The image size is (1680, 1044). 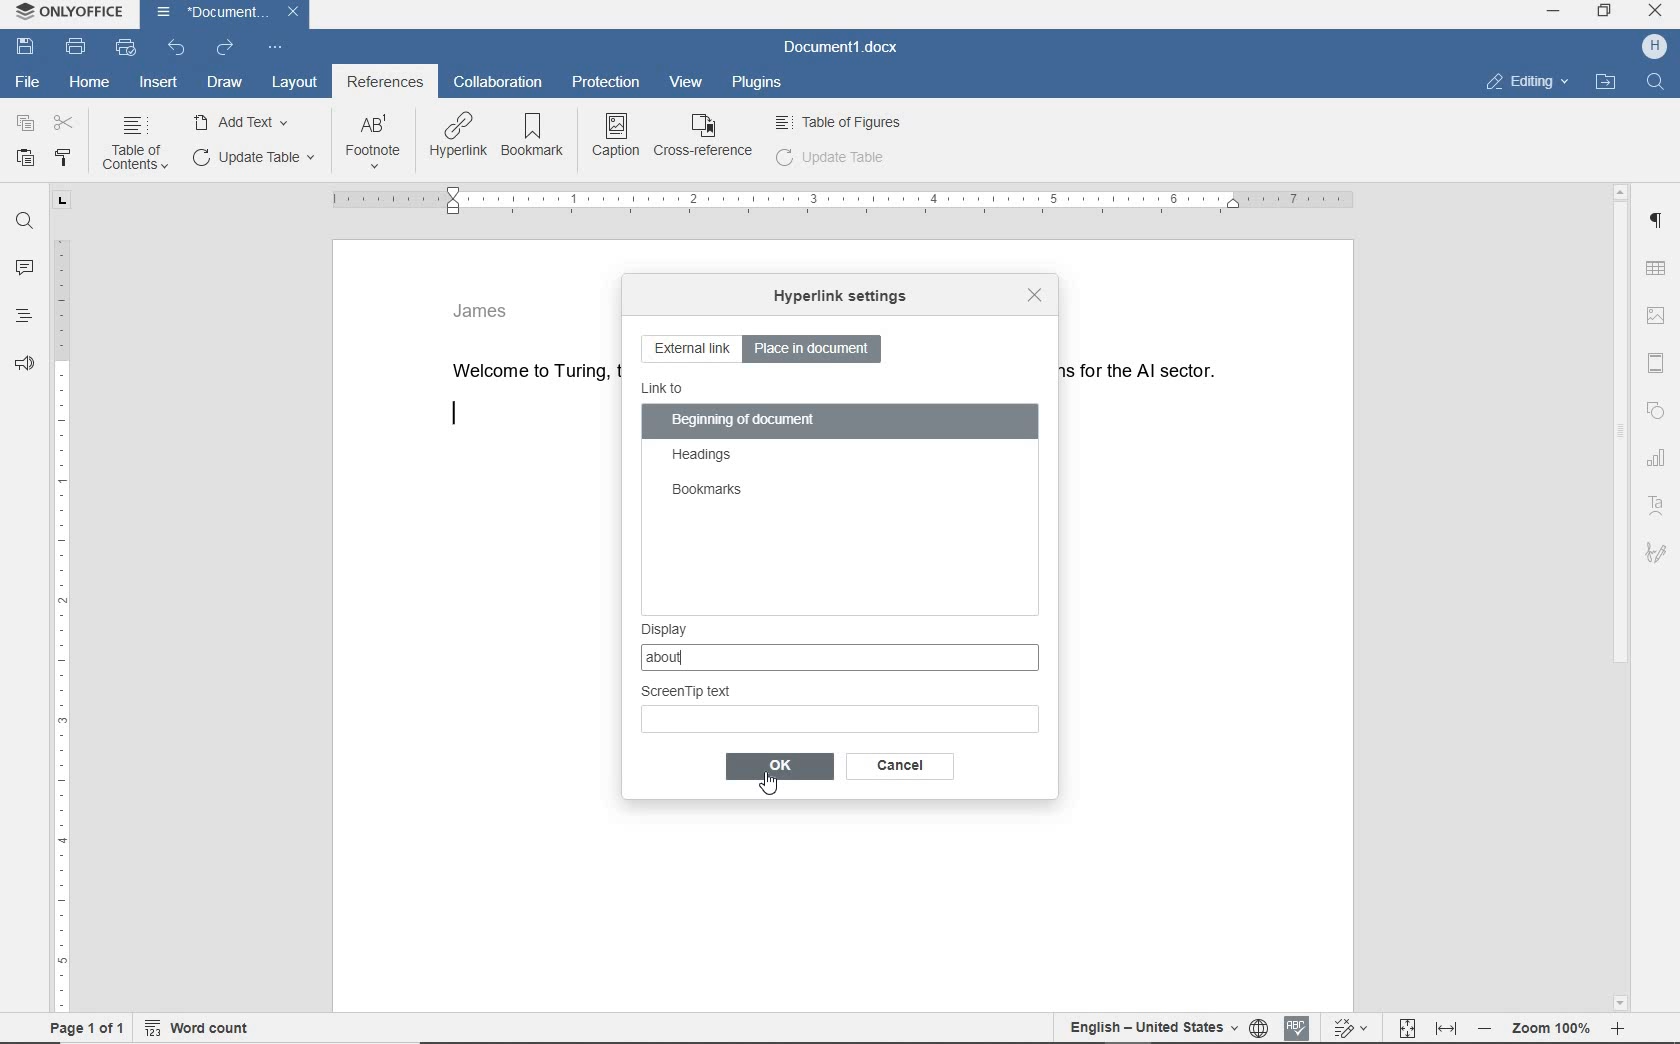 I want to click on Cursor, so click(x=775, y=780).